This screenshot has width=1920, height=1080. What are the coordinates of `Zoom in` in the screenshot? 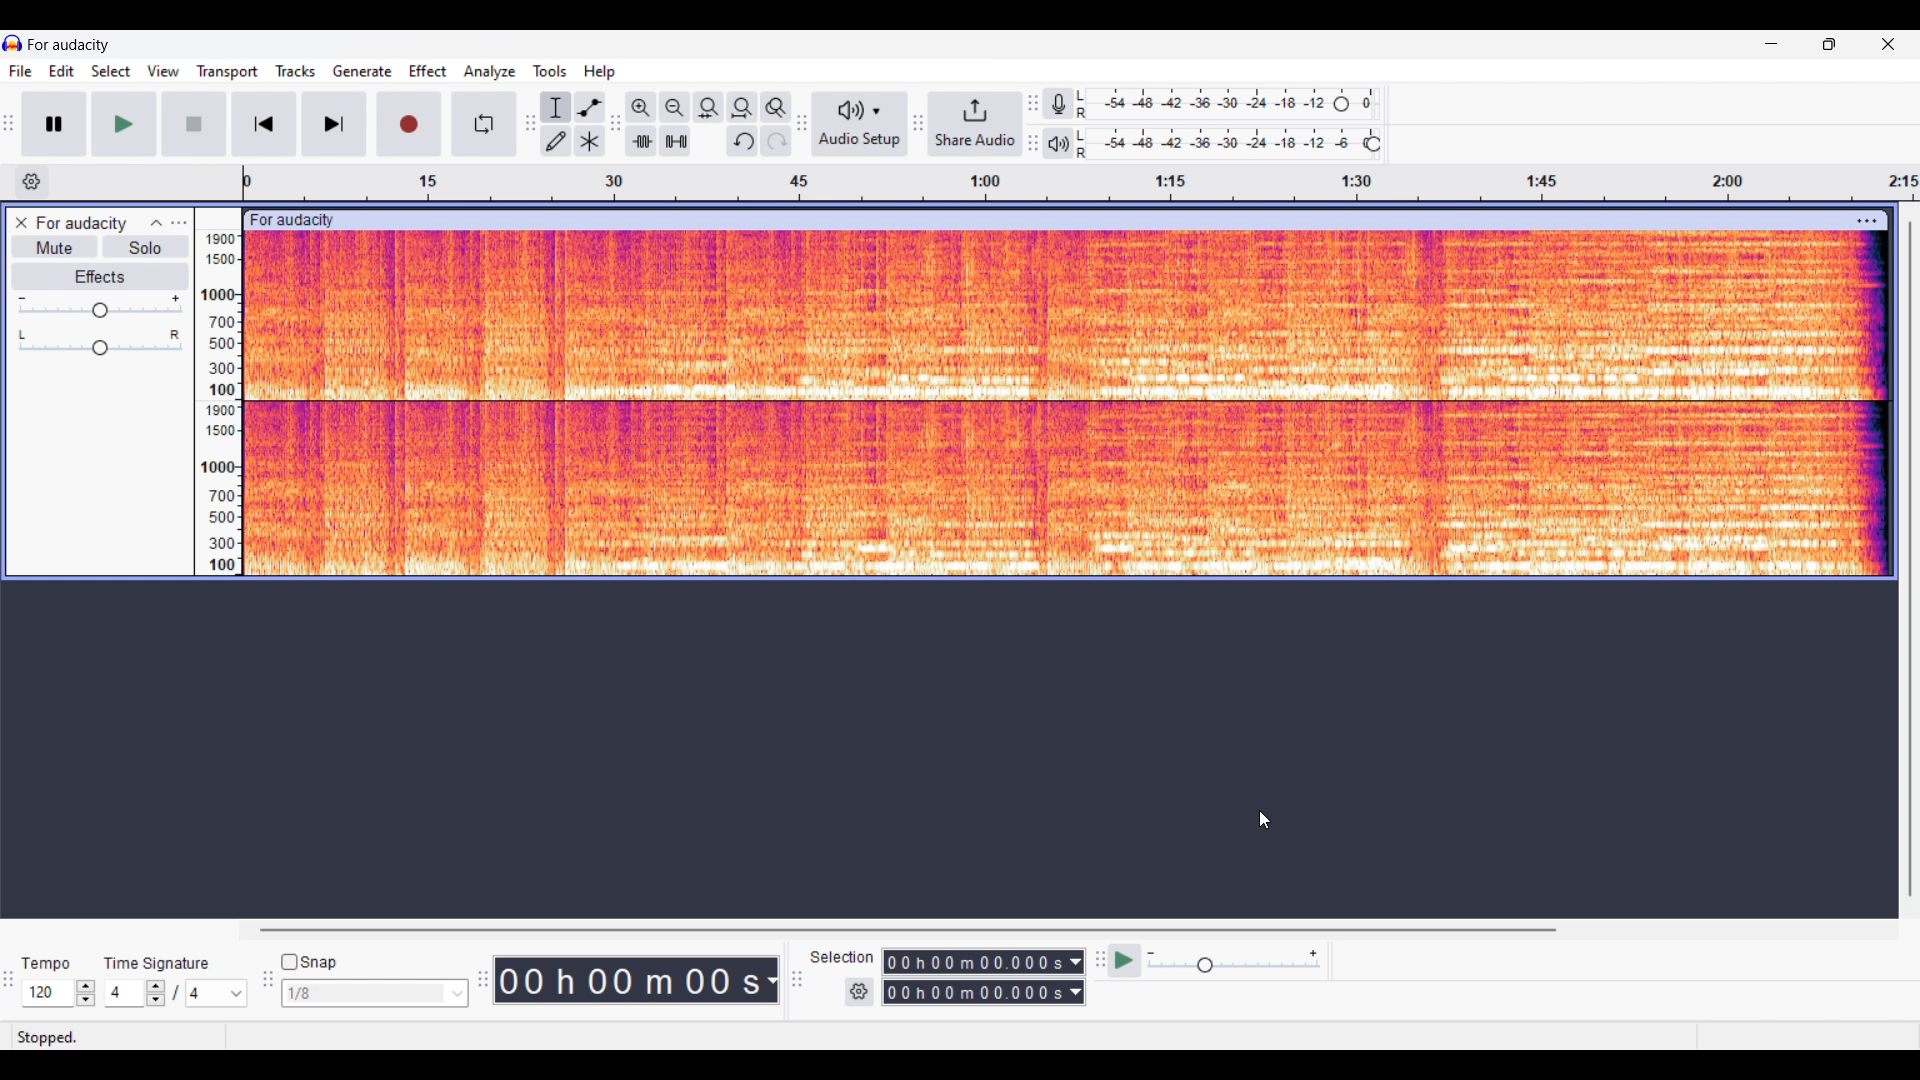 It's located at (642, 108).